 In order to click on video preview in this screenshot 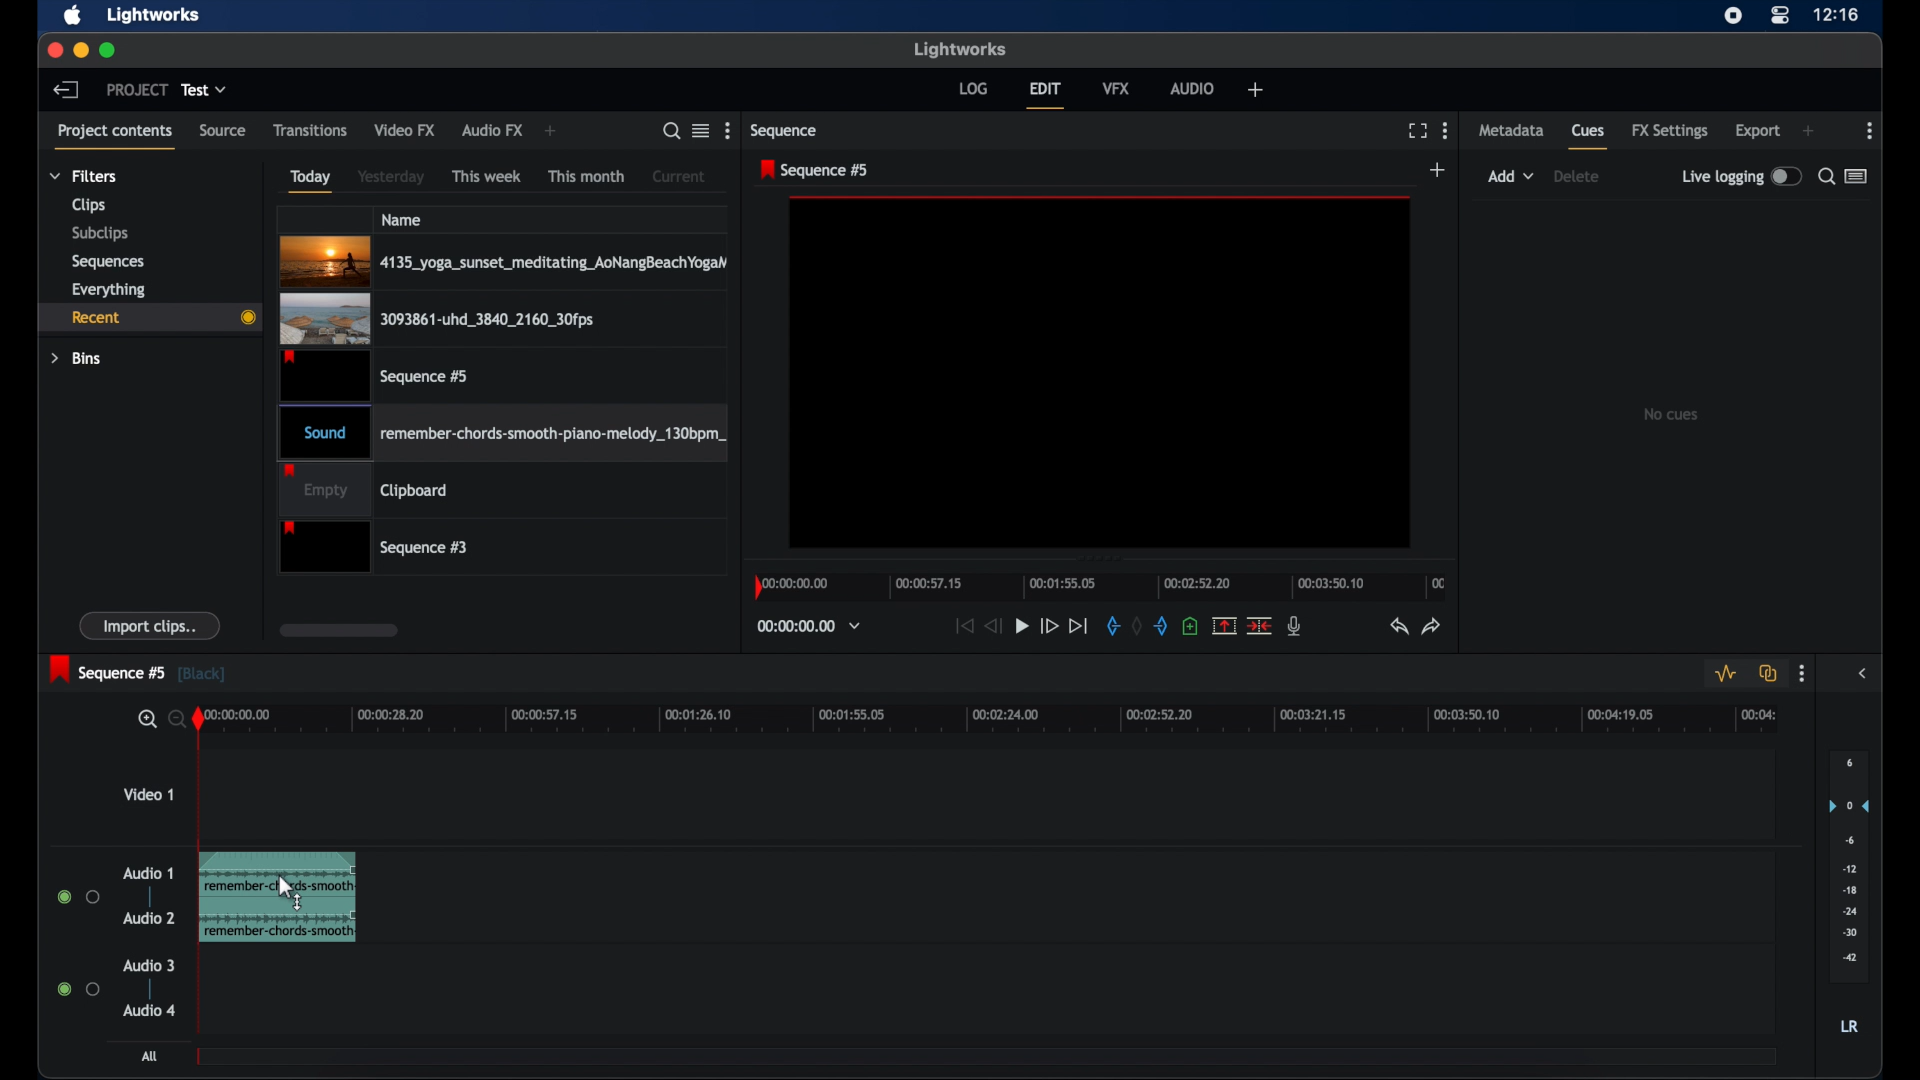, I will do `click(1100, 373)`.